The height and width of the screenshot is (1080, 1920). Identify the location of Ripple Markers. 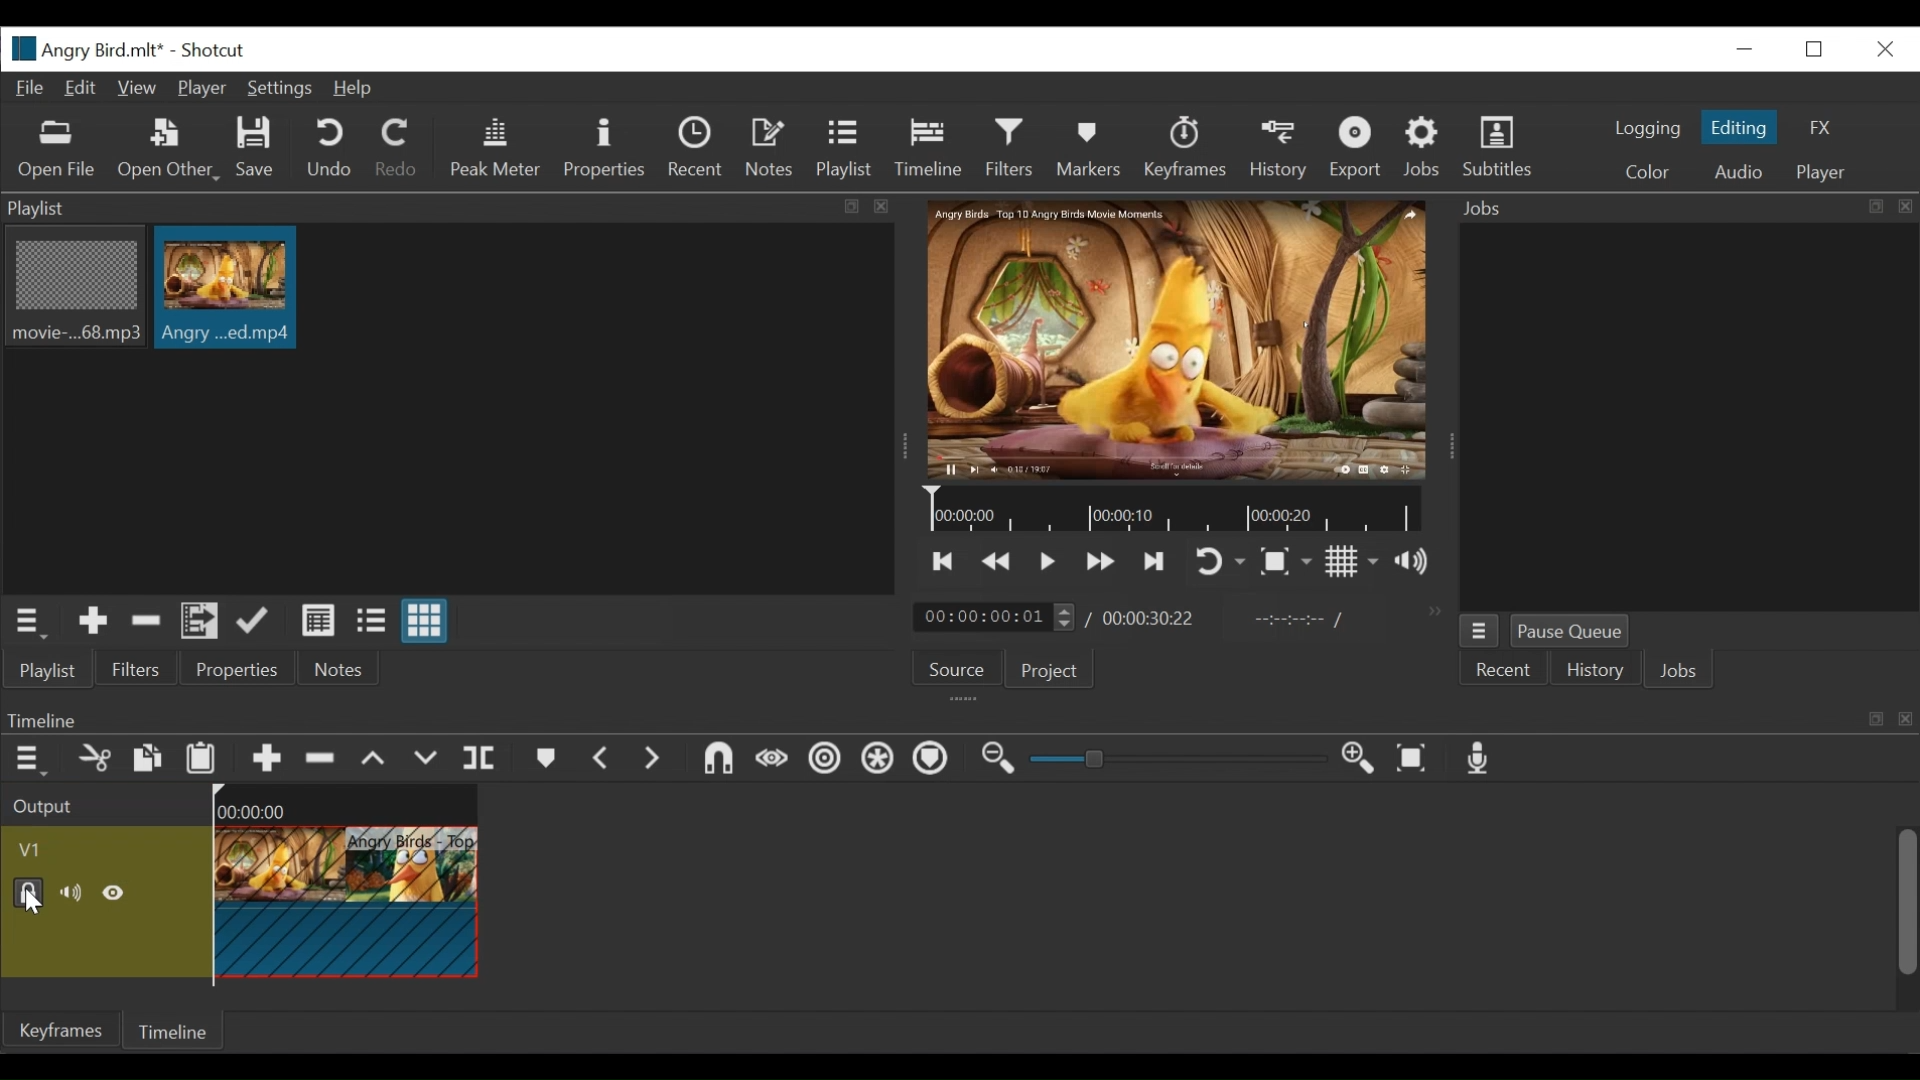
(933, 760).